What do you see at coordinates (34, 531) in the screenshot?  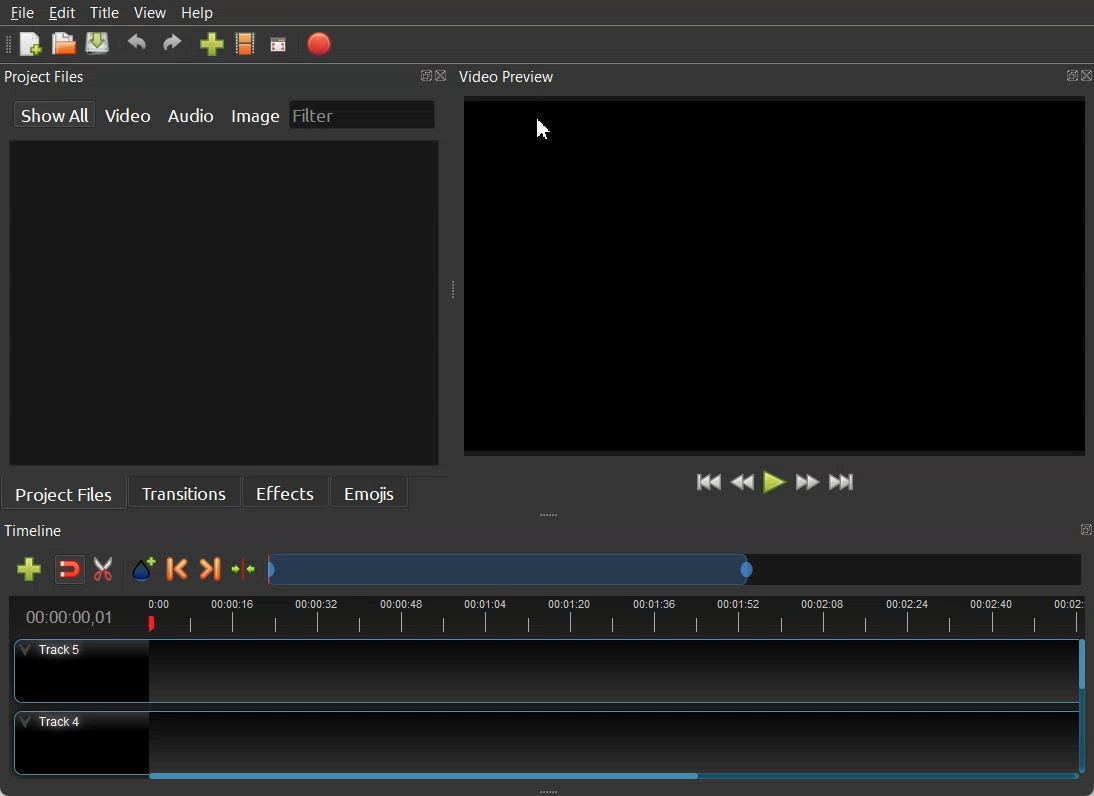 I see `Timeline` at bounding box center [34, 531].